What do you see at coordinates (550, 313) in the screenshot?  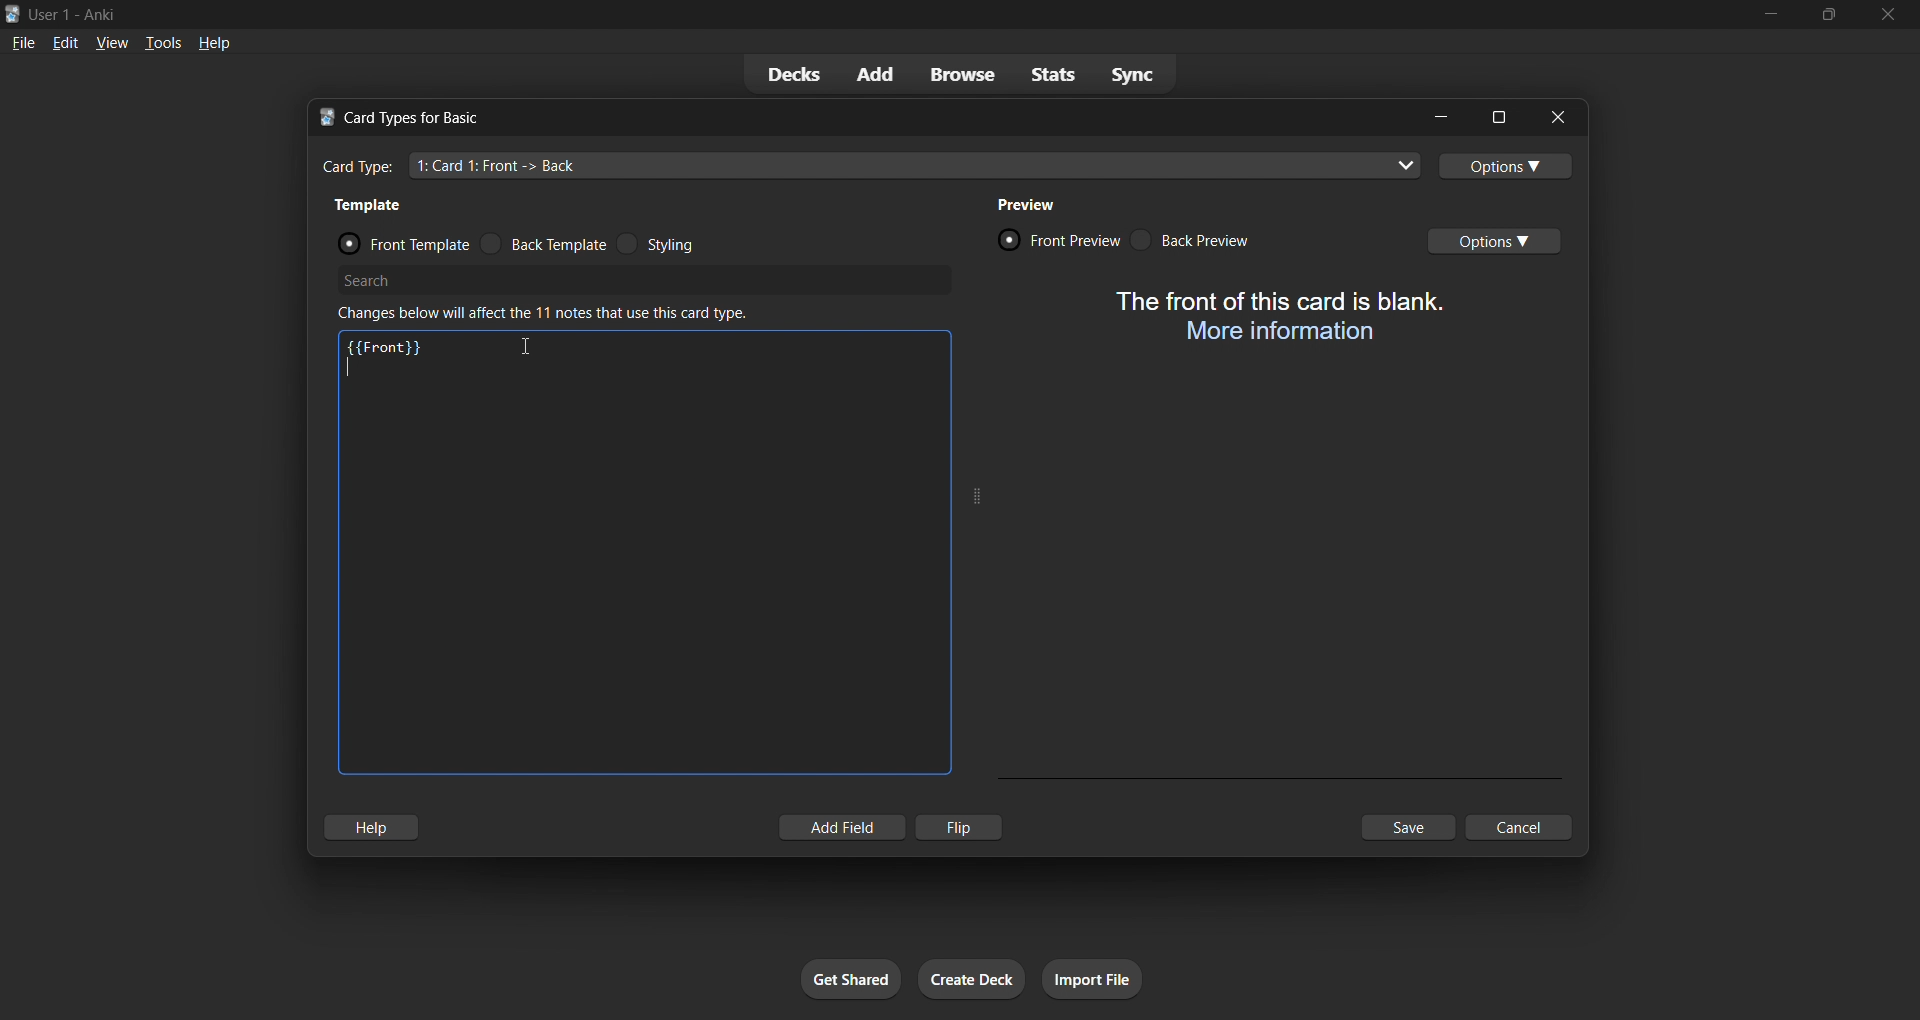 I see `changes below will affect the 11  notes that use this card type.` at bounding box center [550, 313].